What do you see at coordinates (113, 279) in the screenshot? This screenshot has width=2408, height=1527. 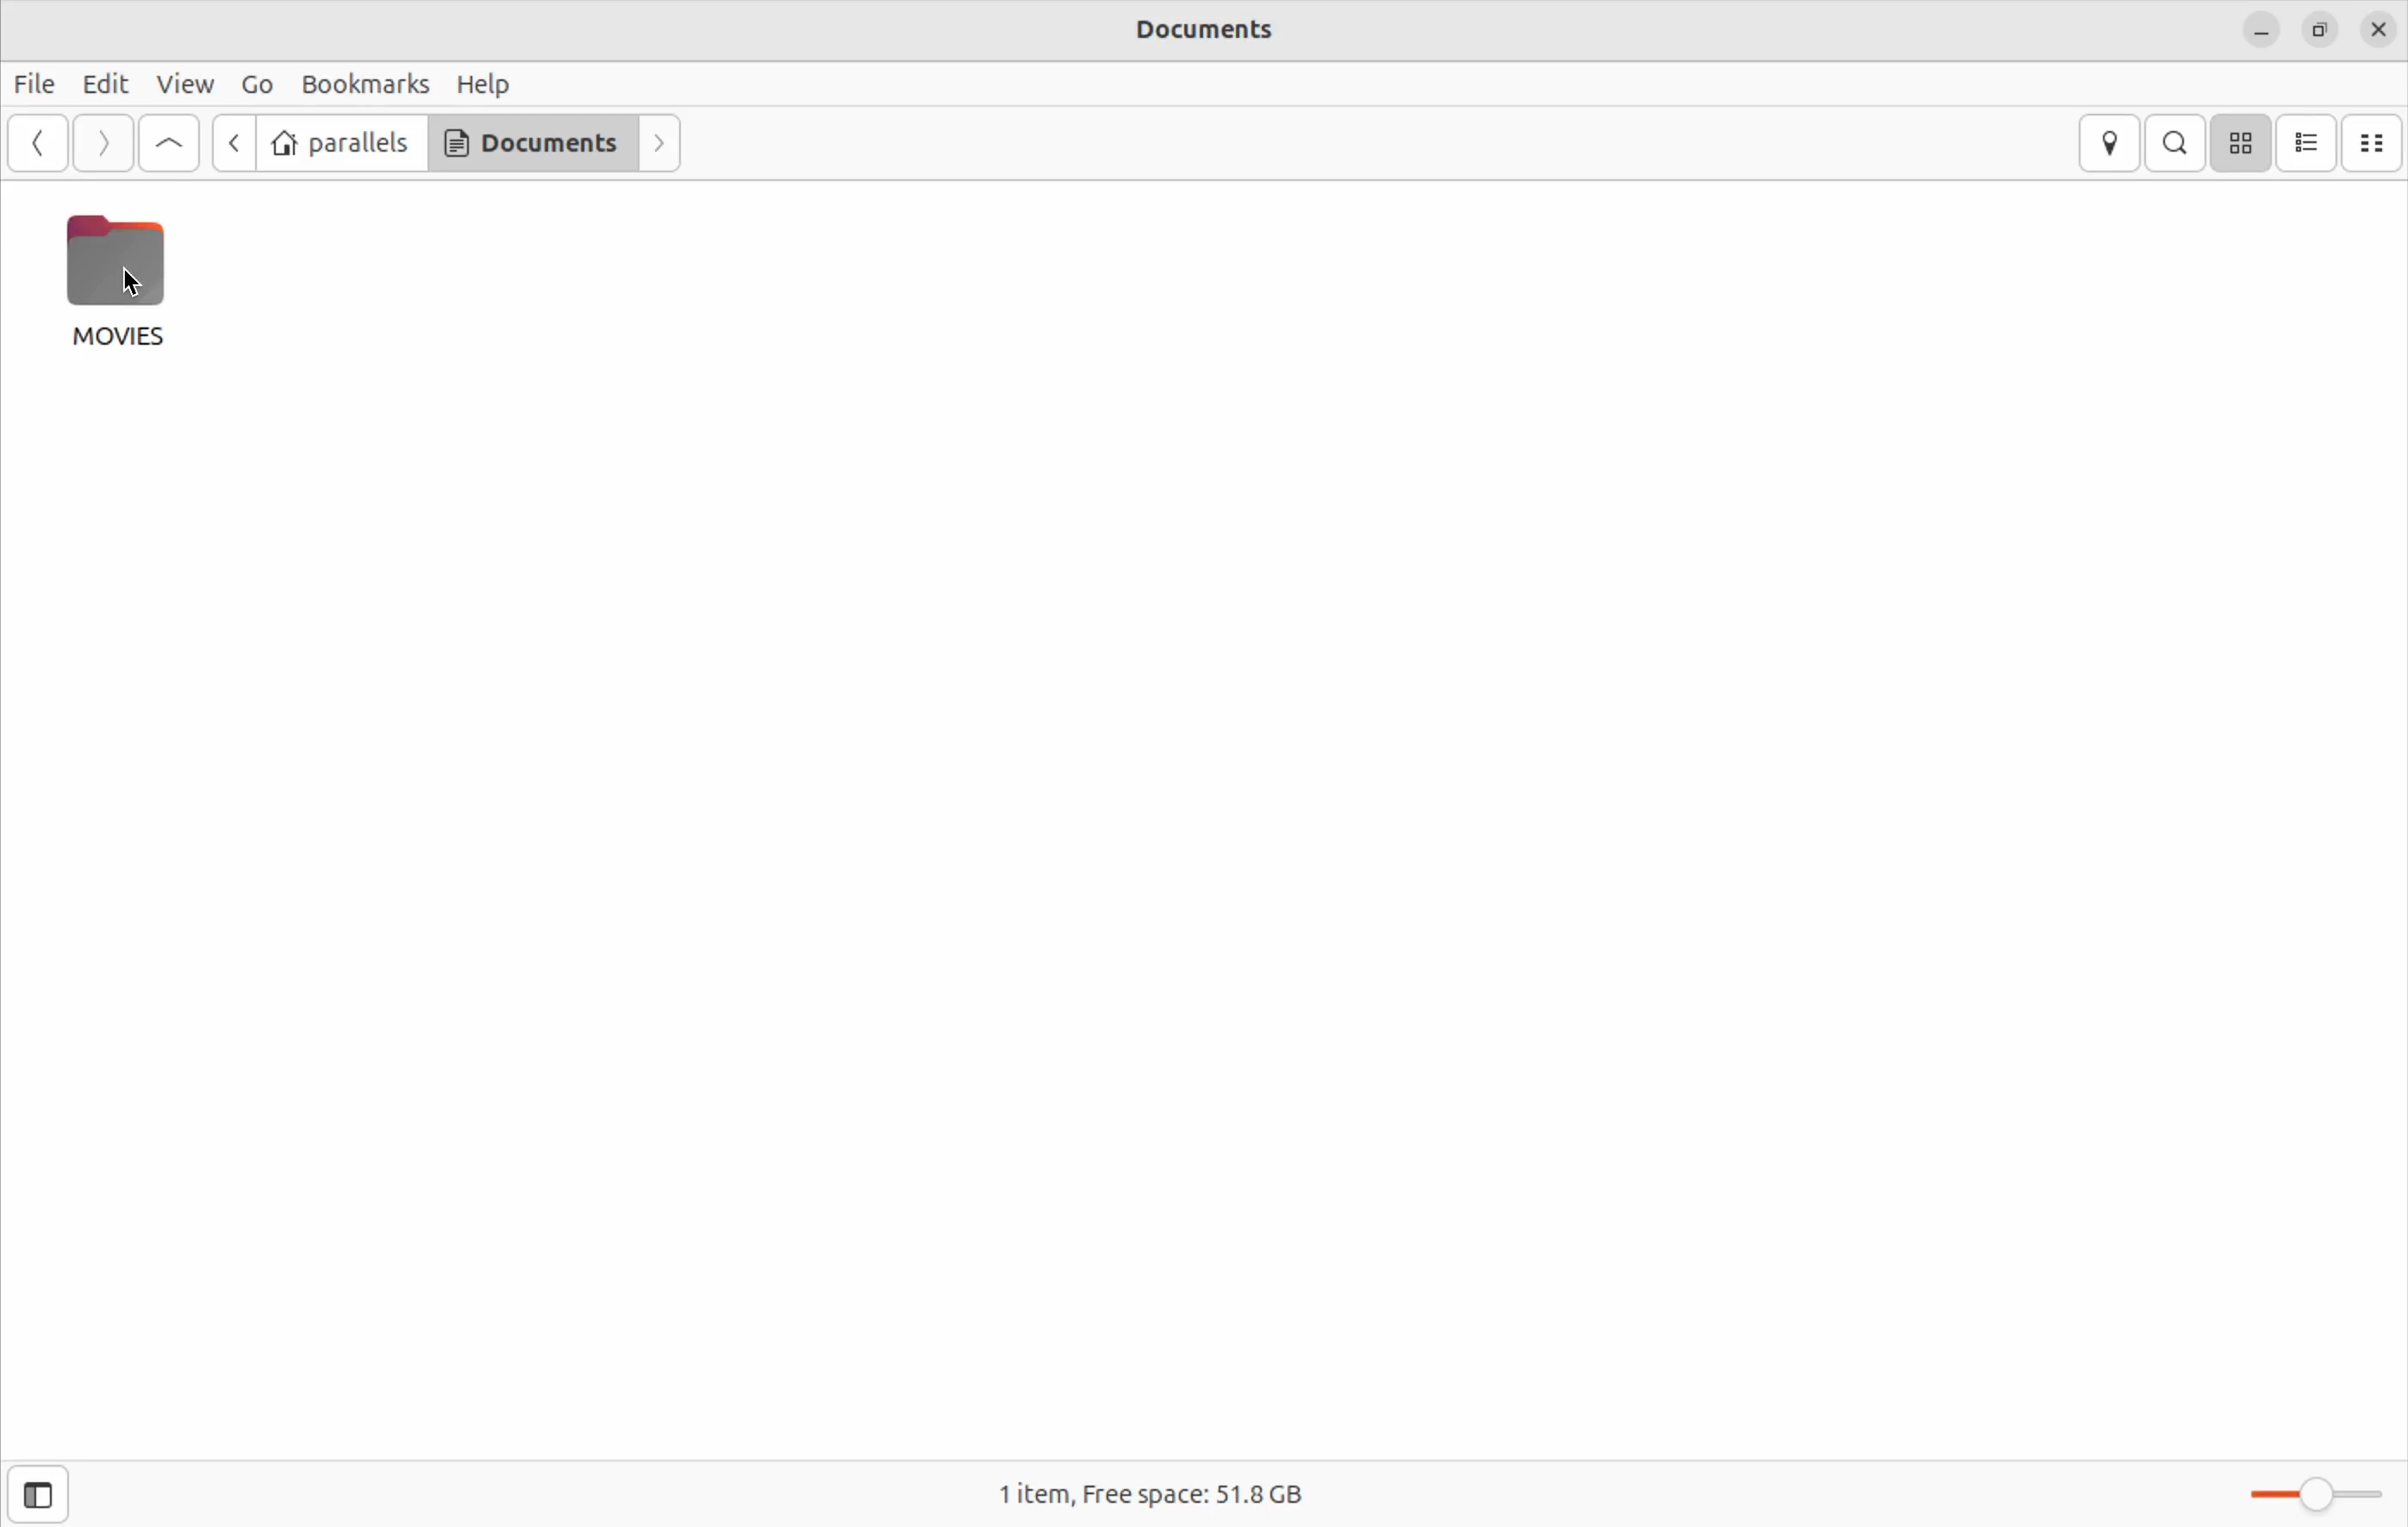 I see `MOVIES` at bounding box center [113, 279].